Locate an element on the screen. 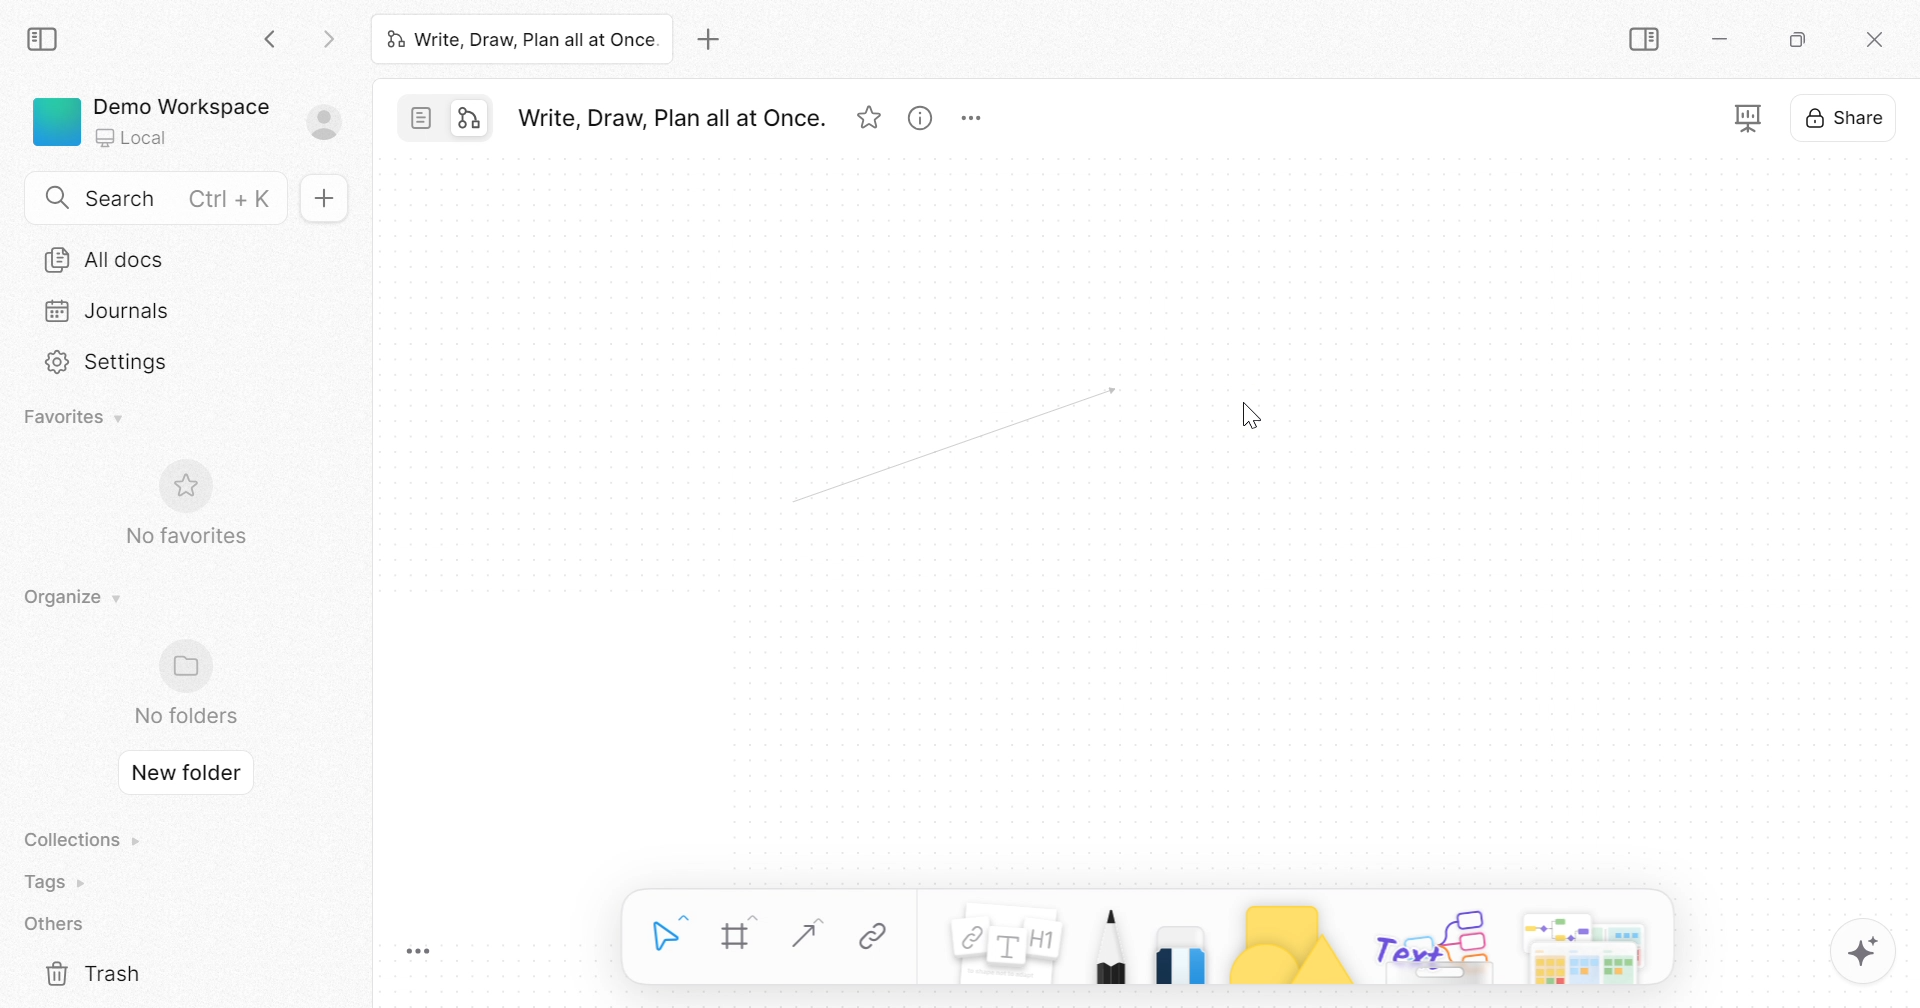 This screenshot has width=1920, height=1008. Collections is located at coordinates (78, 840).